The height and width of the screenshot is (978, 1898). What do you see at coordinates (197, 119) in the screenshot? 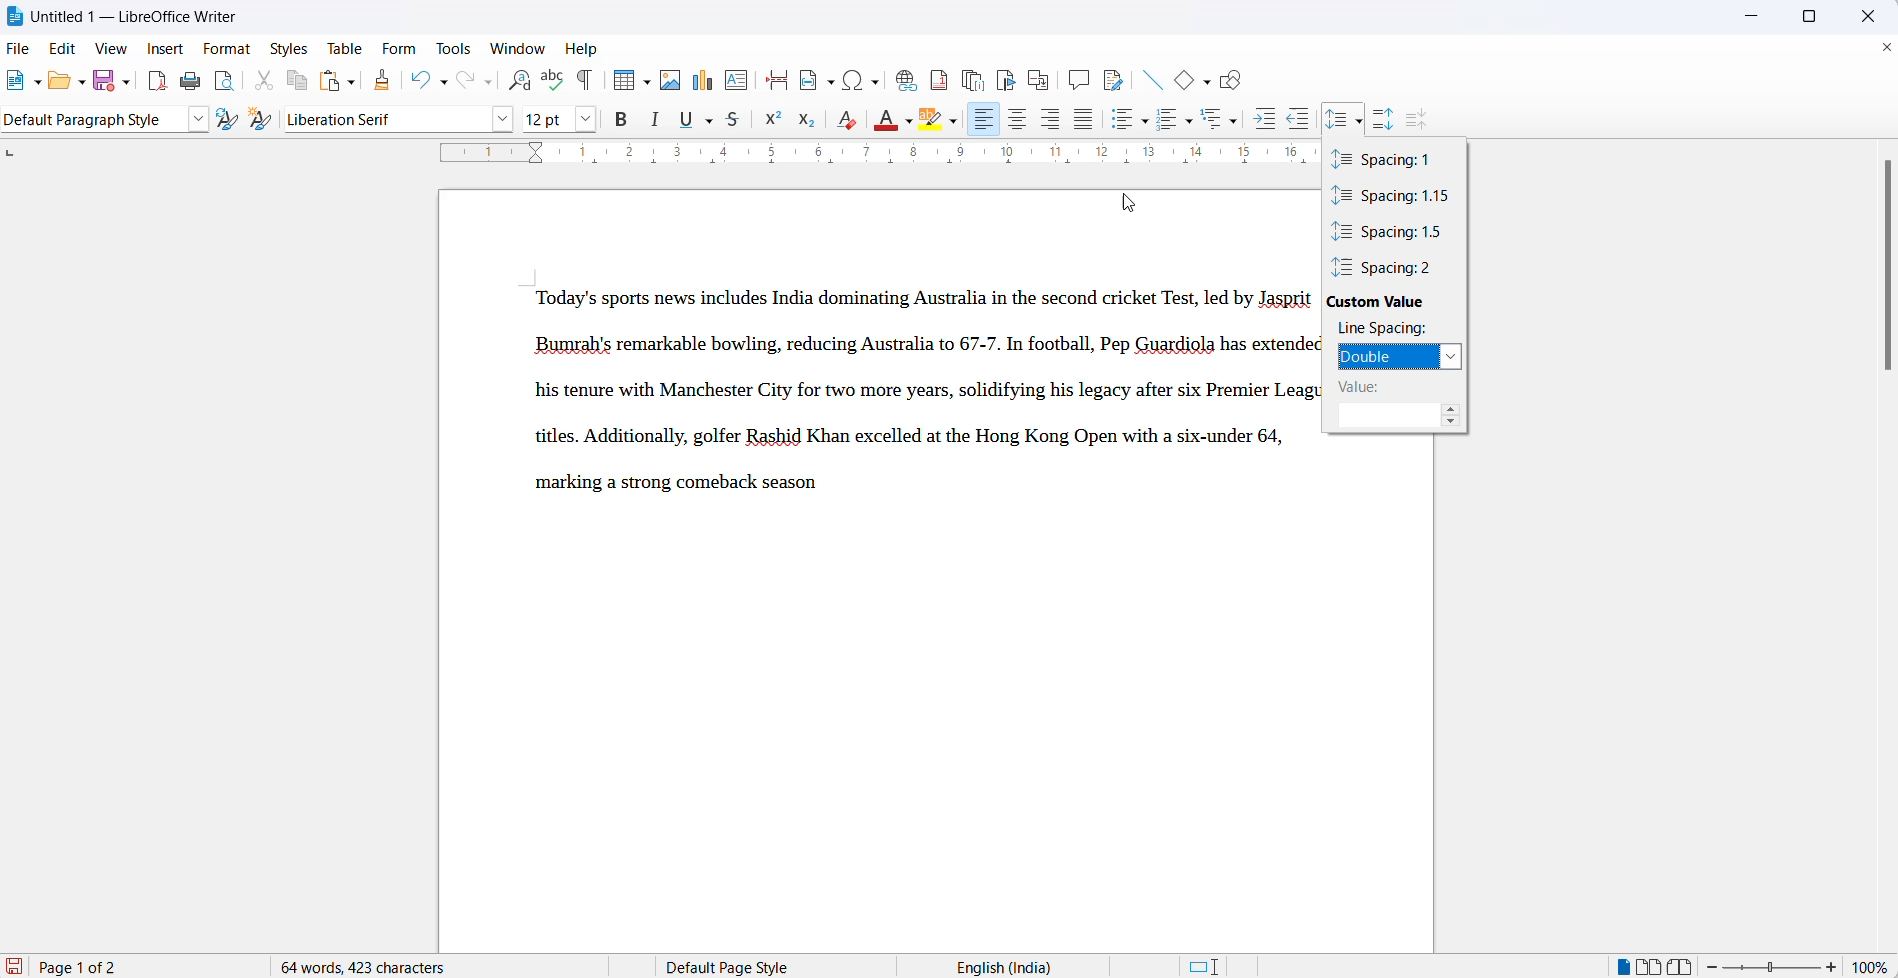
I see `style options` at bounding box center [197, 119].